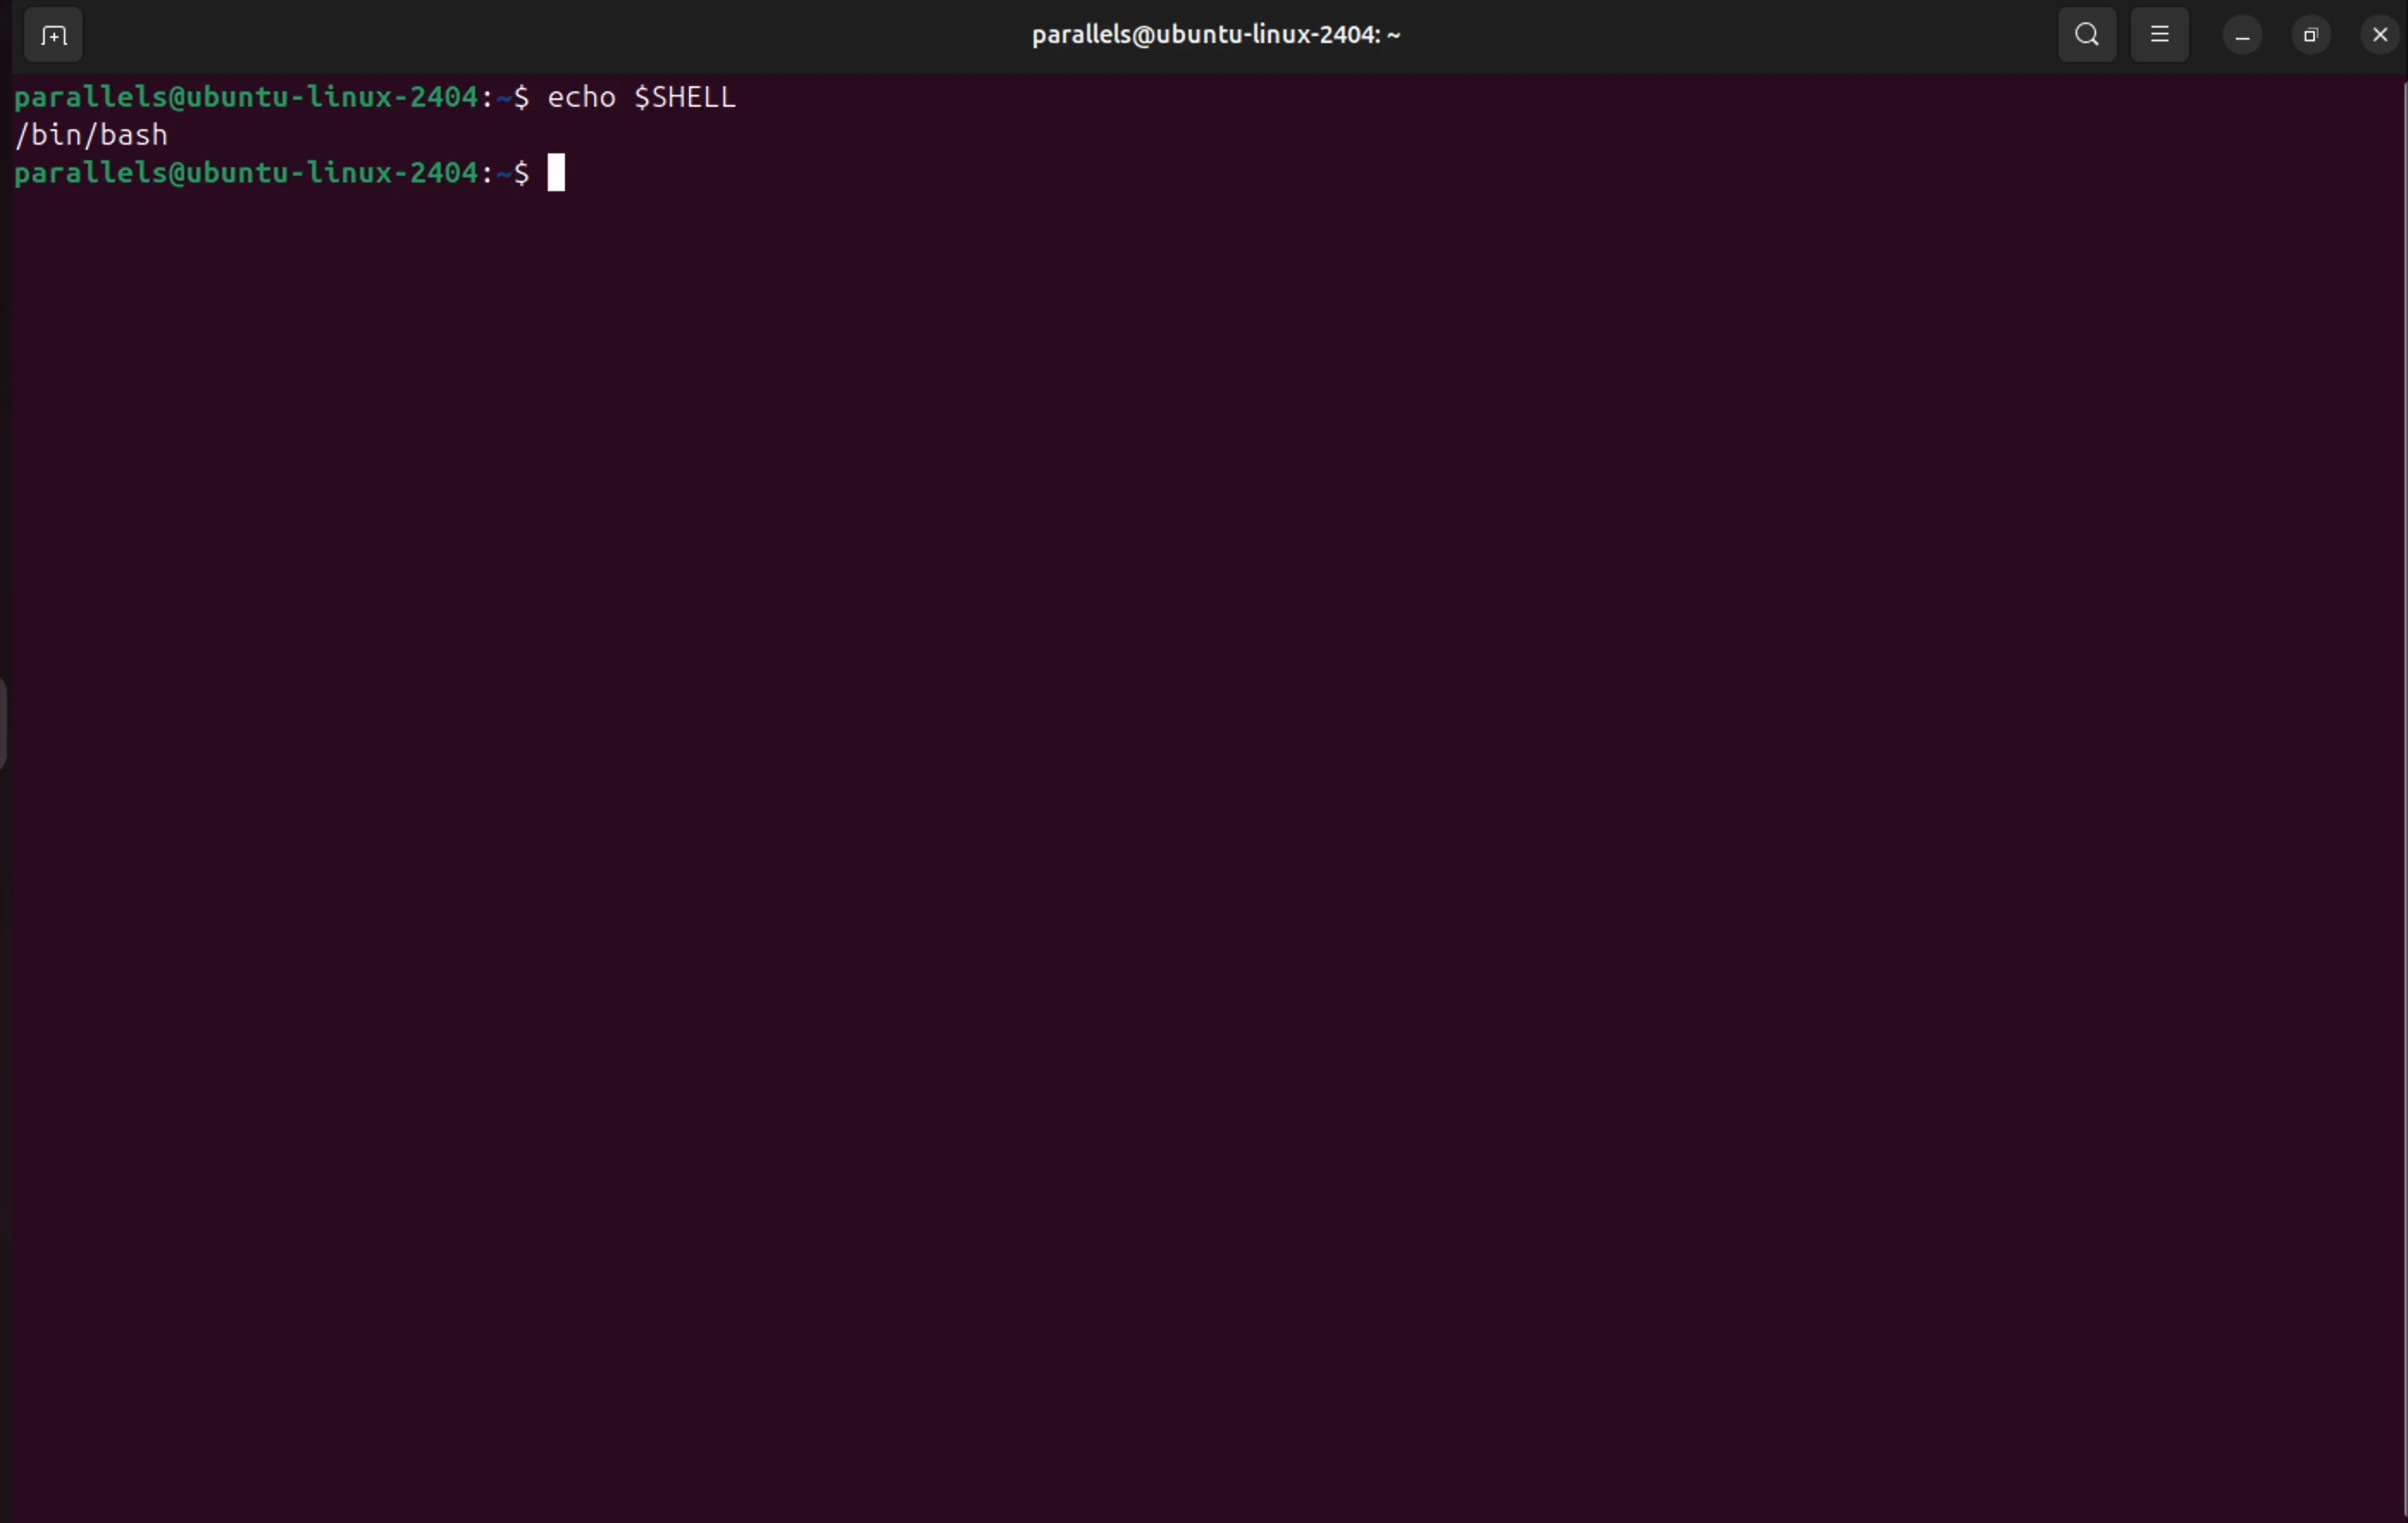 This screenshot has height=1523, width=2408. I want to click on search, so click(2091, 35).